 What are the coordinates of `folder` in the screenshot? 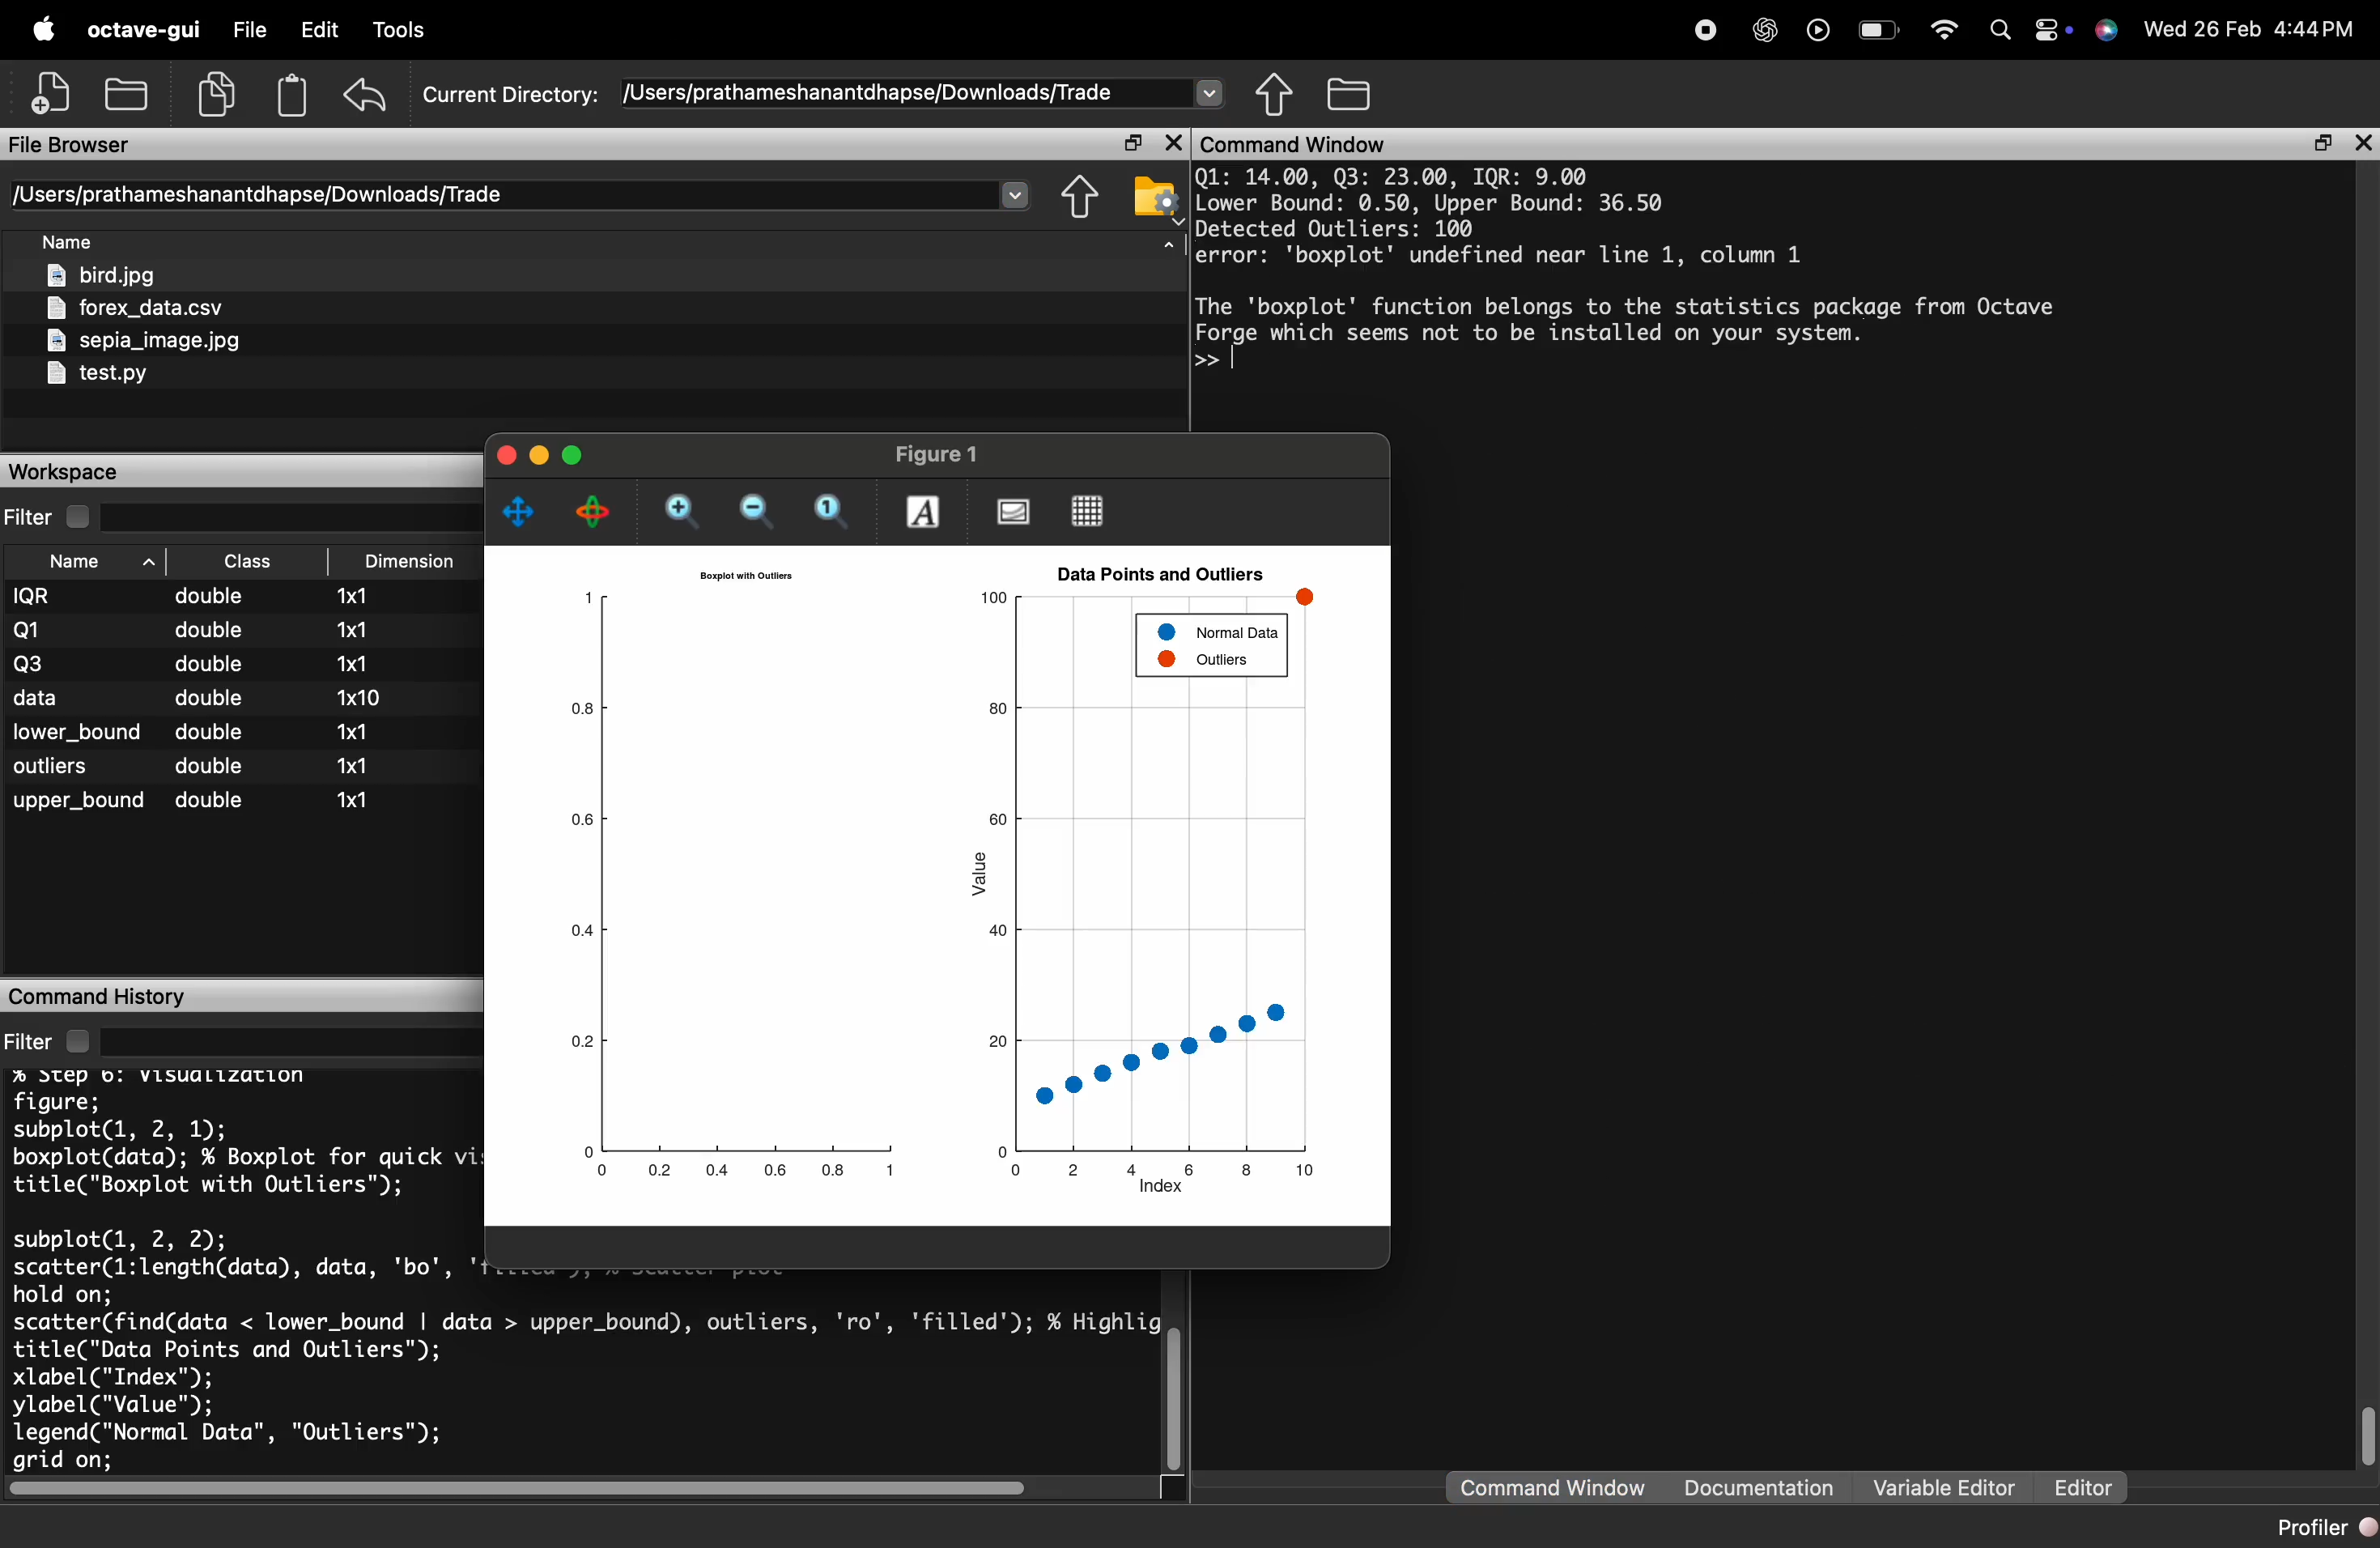 It's located at (1351, 92).